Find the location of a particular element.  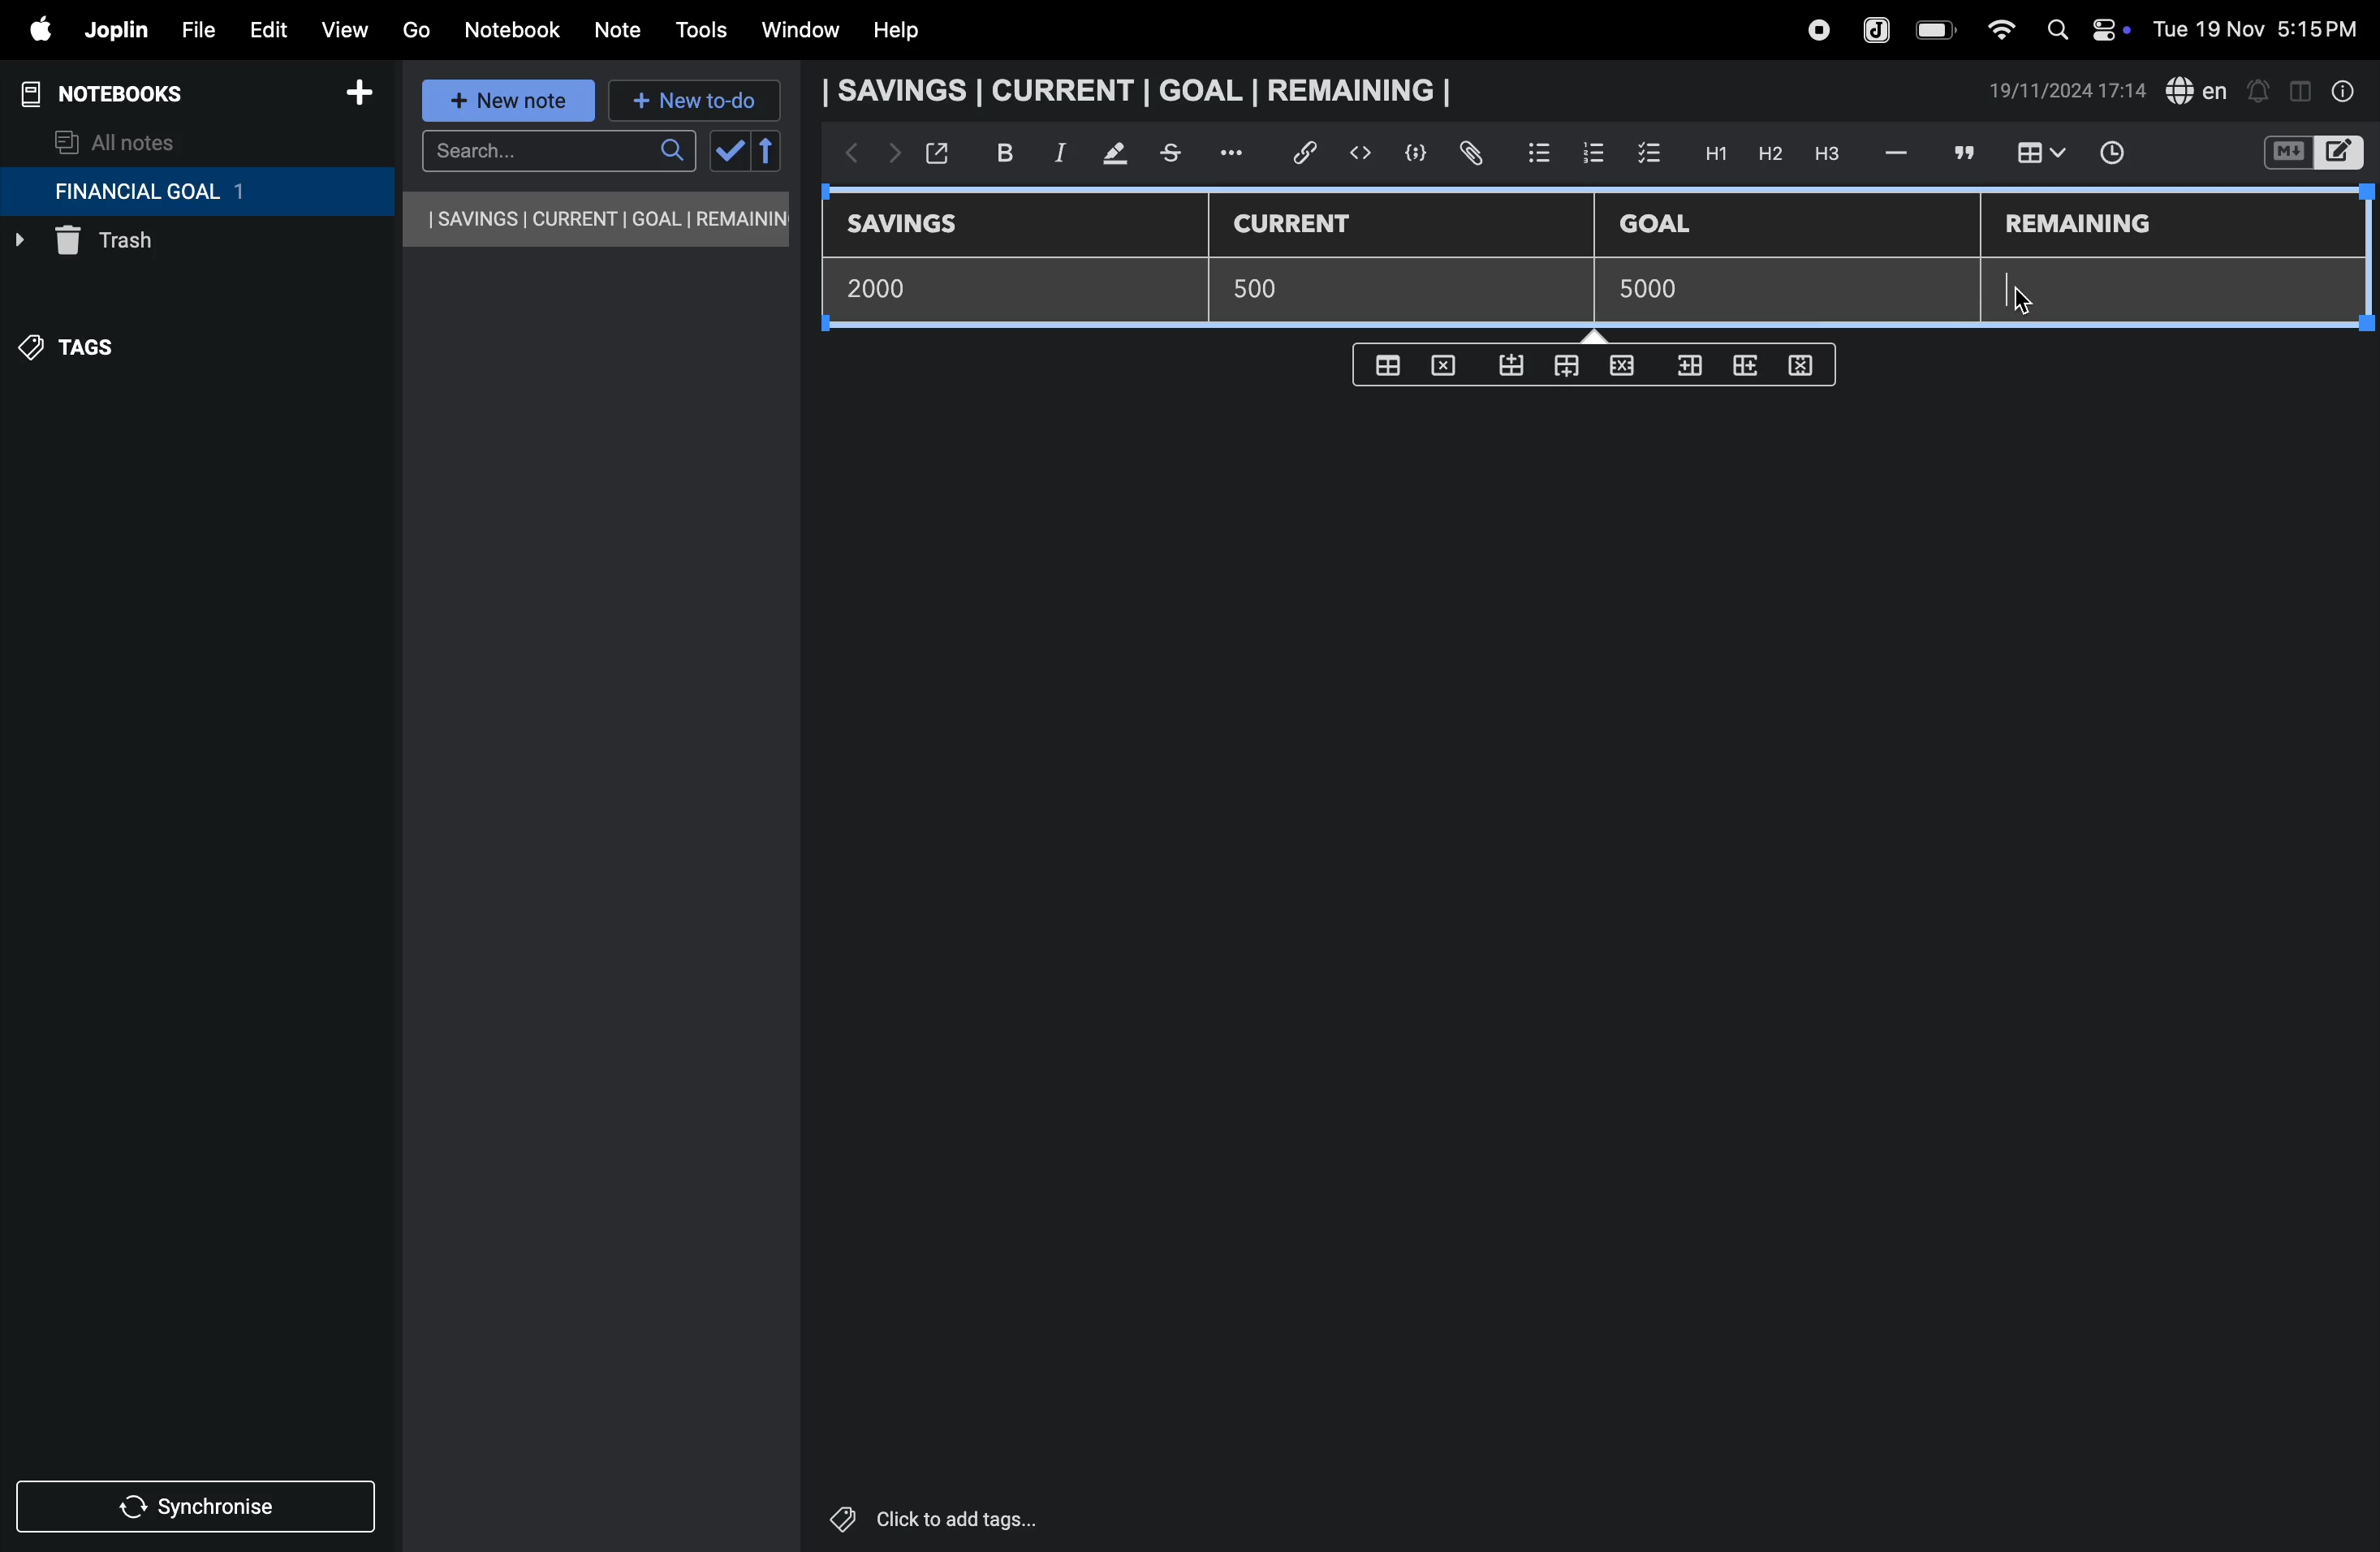

notebook is located at coordinates (511, 30).